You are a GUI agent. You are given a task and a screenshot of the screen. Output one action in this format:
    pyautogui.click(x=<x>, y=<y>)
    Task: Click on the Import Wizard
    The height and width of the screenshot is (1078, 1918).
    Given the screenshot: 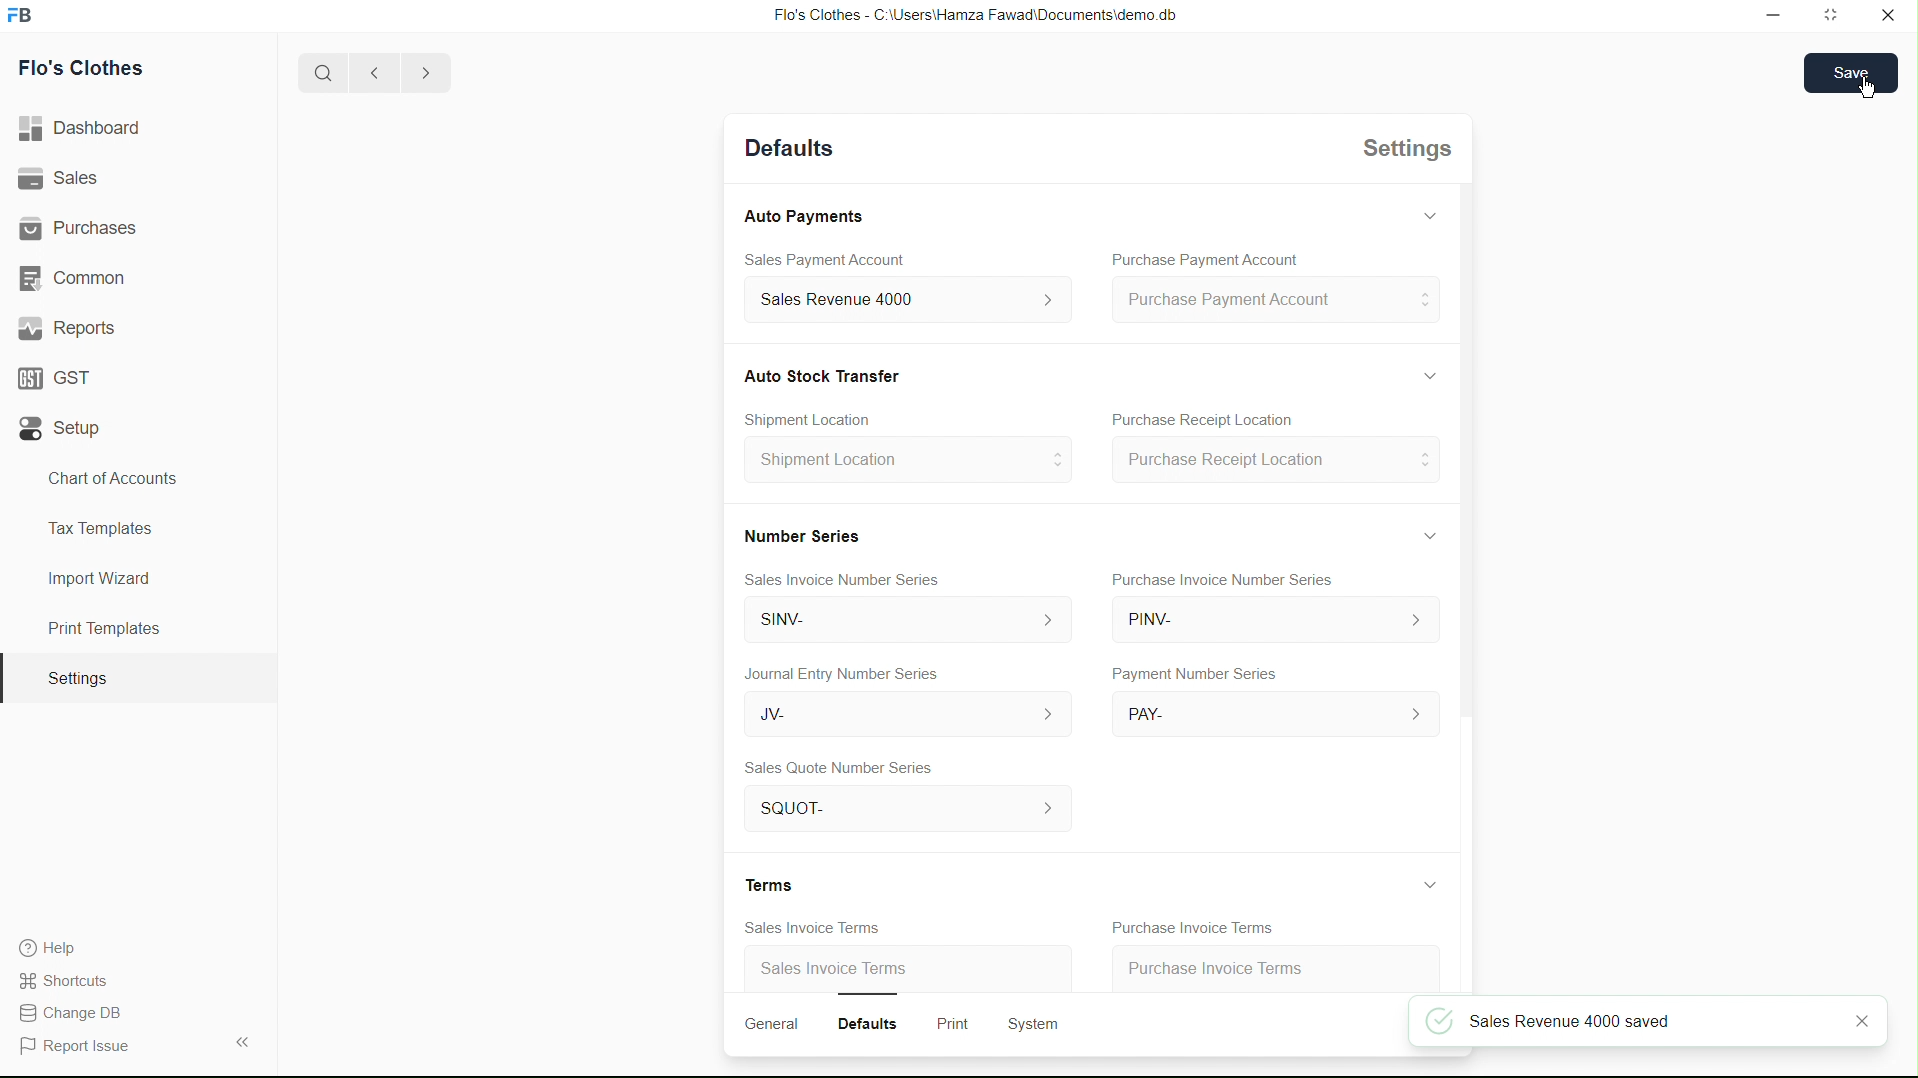 What is the action you would take?
    pyautogui.click(x=99, y=578)
    